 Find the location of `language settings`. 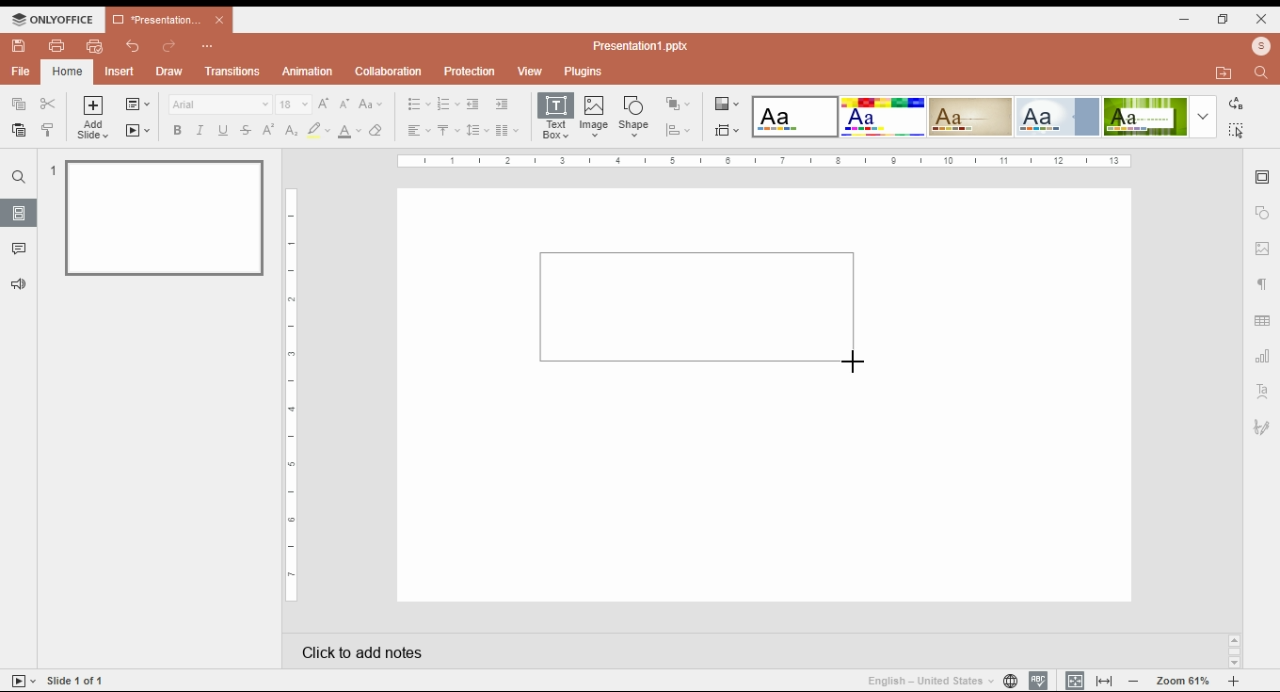

language settings is located at coordinates (1009, 681).